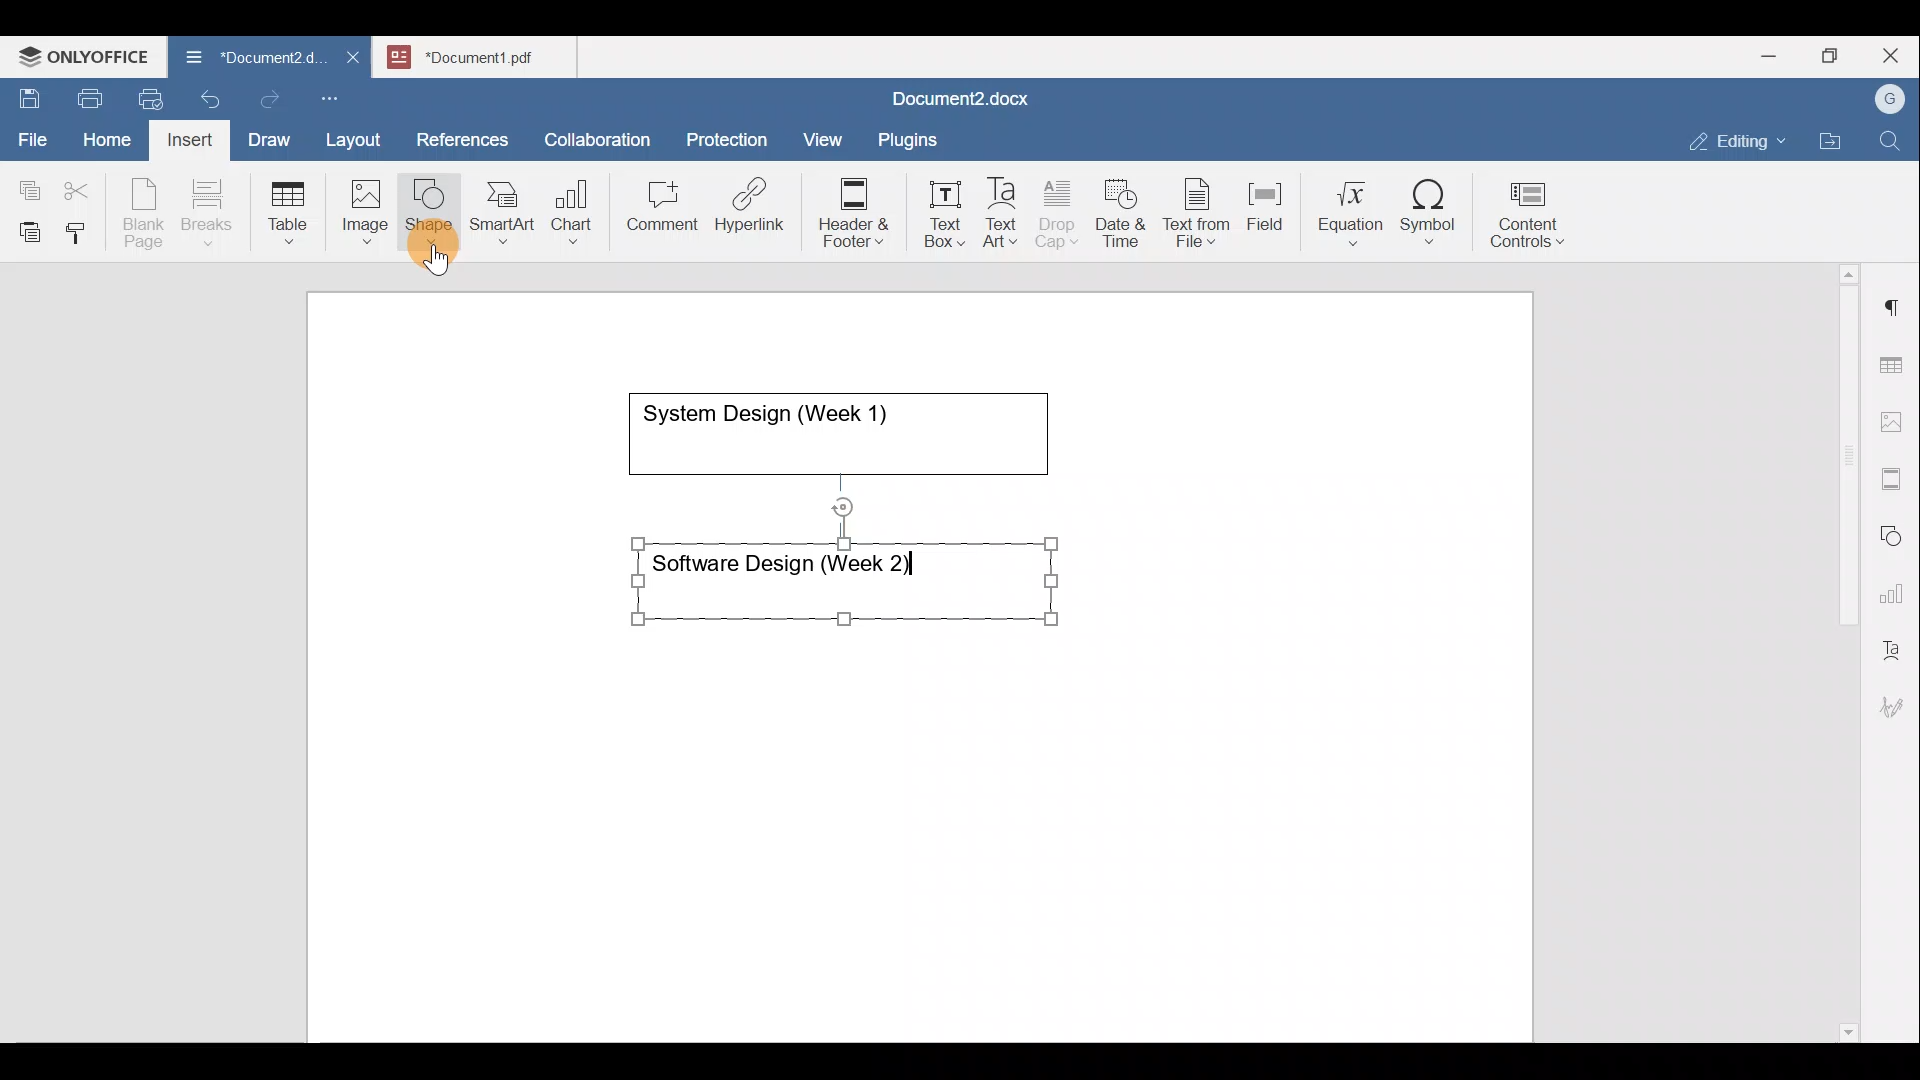 The image size is (1920, 1080). I want to click on Headers & footers, so click(1895, 474).